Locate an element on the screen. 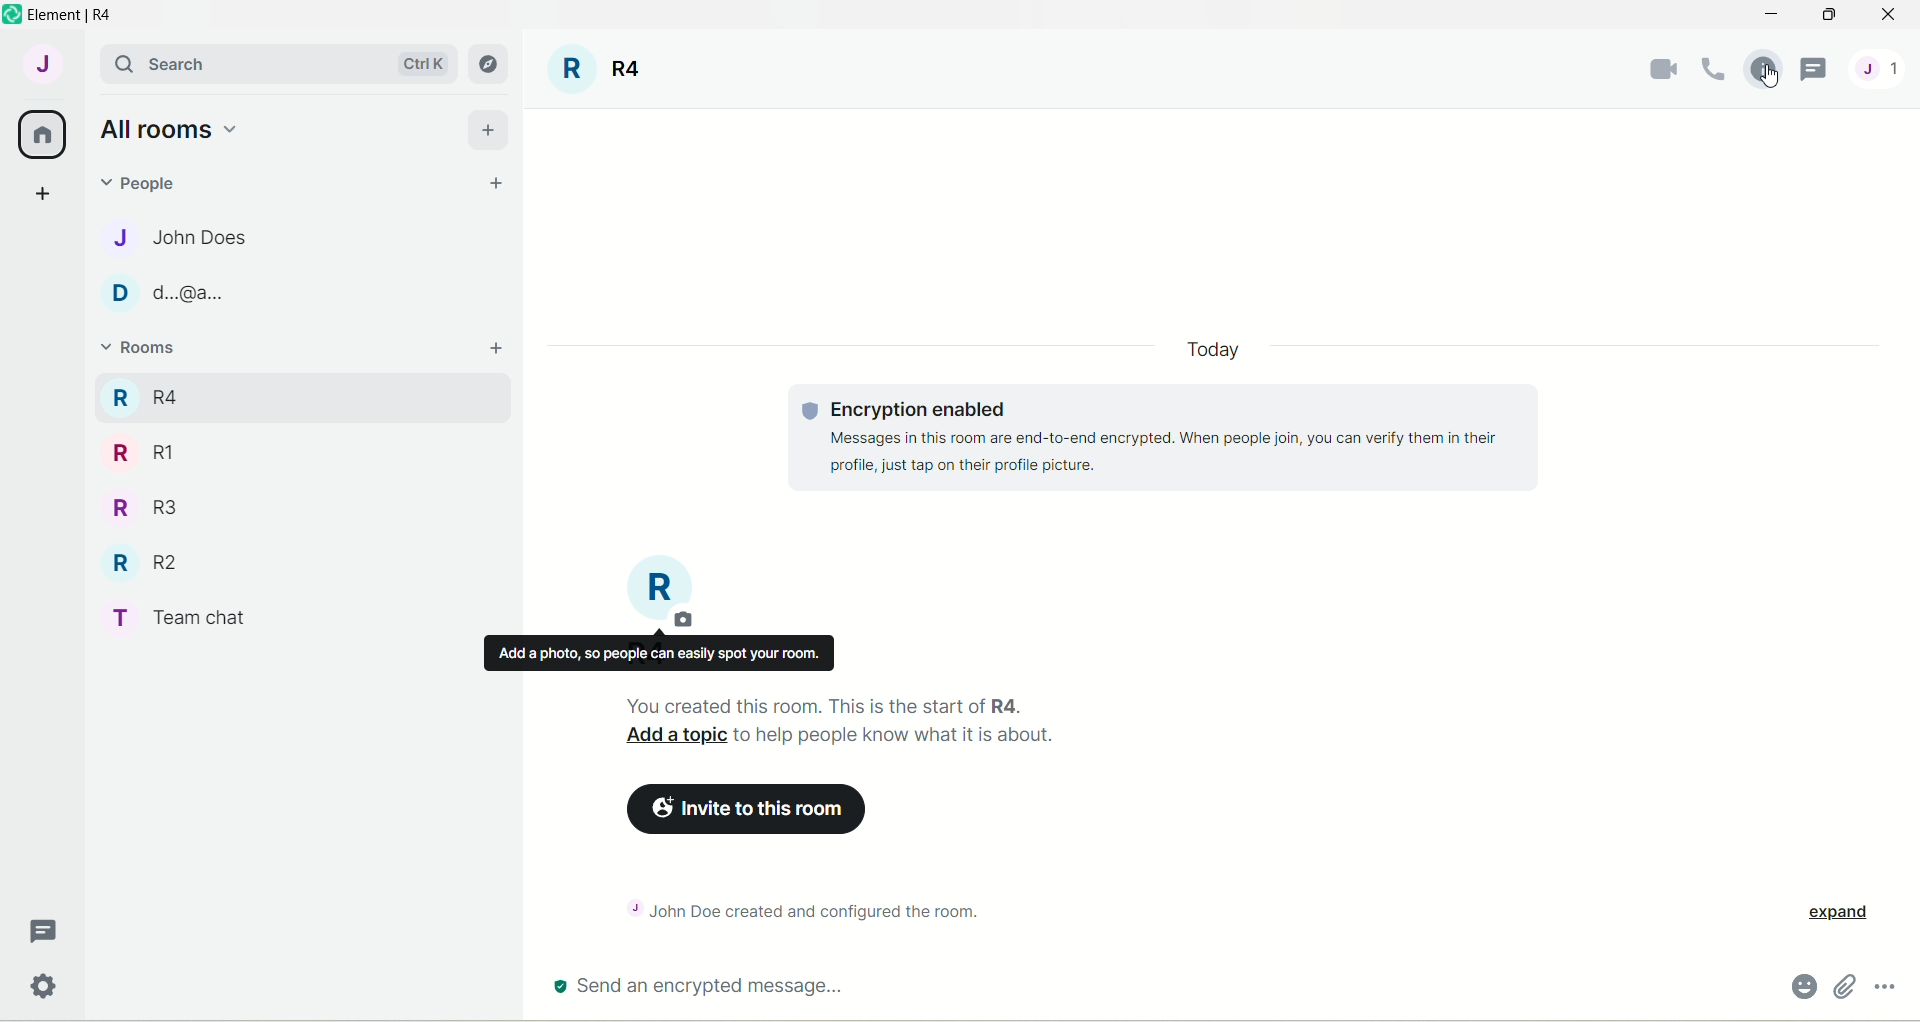 This screenshot has width=1920, height=1022. You created this room. This is the start of R4.
Add a topic to help people know what it is about. is located at coordinates (905, 723).